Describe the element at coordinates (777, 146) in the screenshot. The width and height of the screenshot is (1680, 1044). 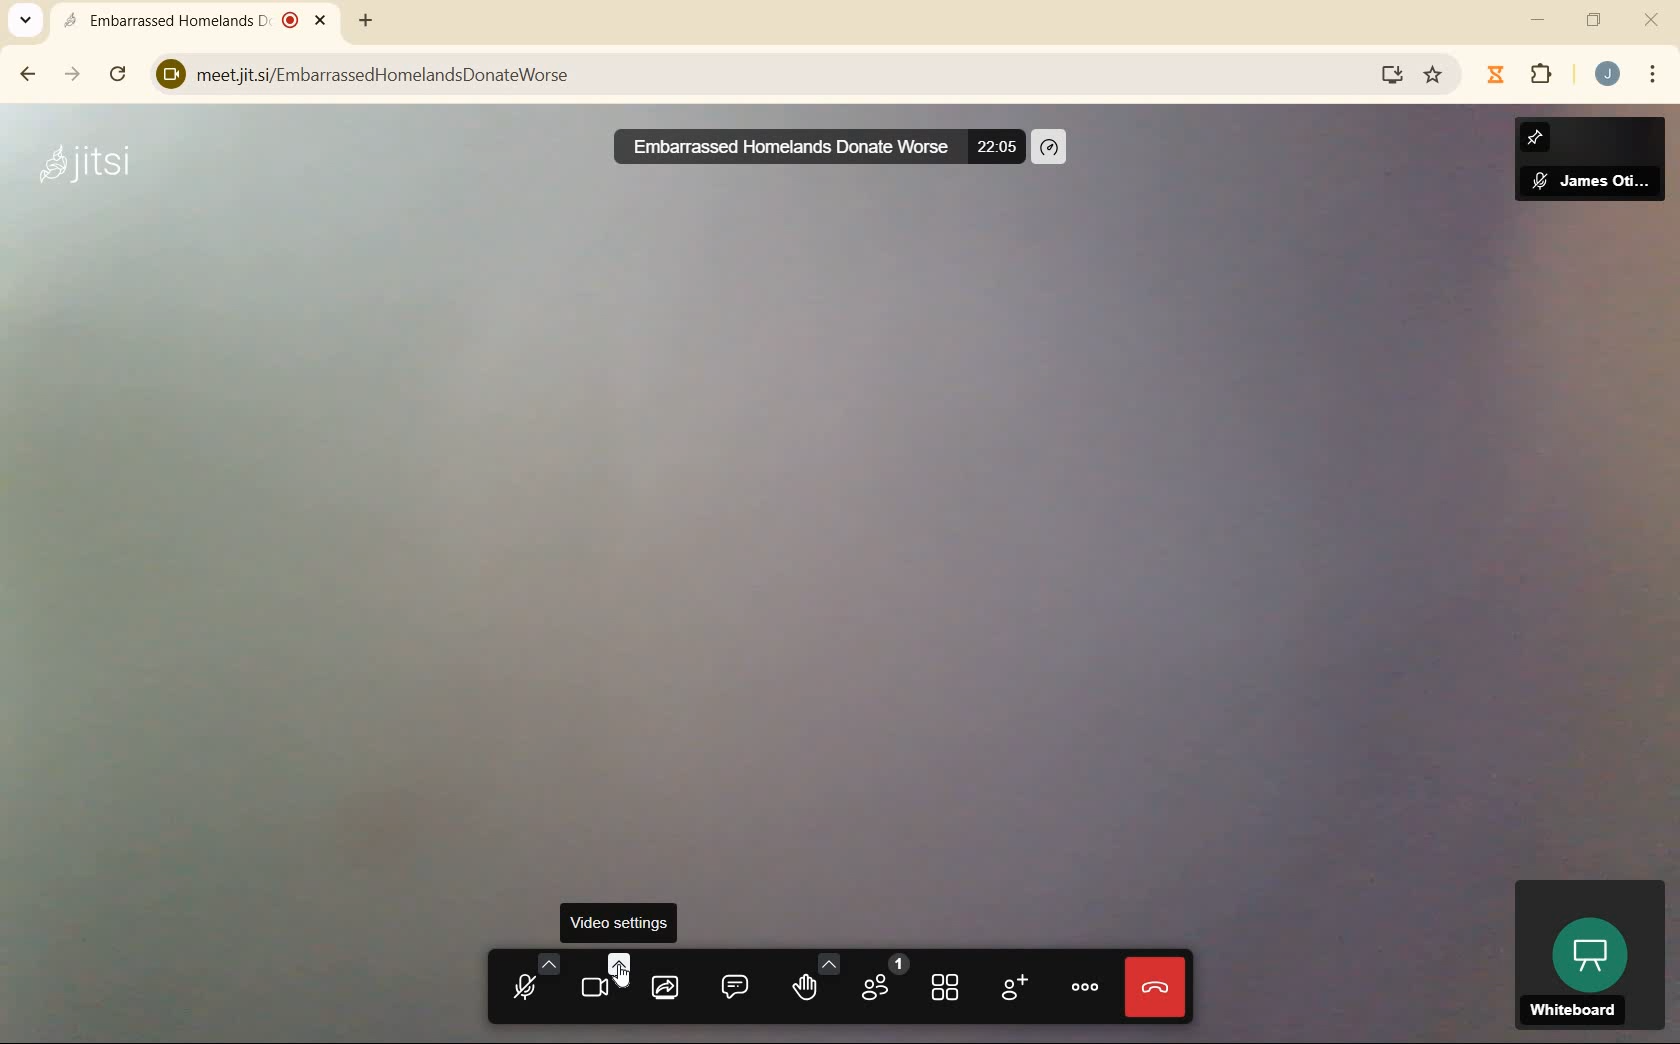
I see `N Embarrassed Homelands Donate Worse` at that location.